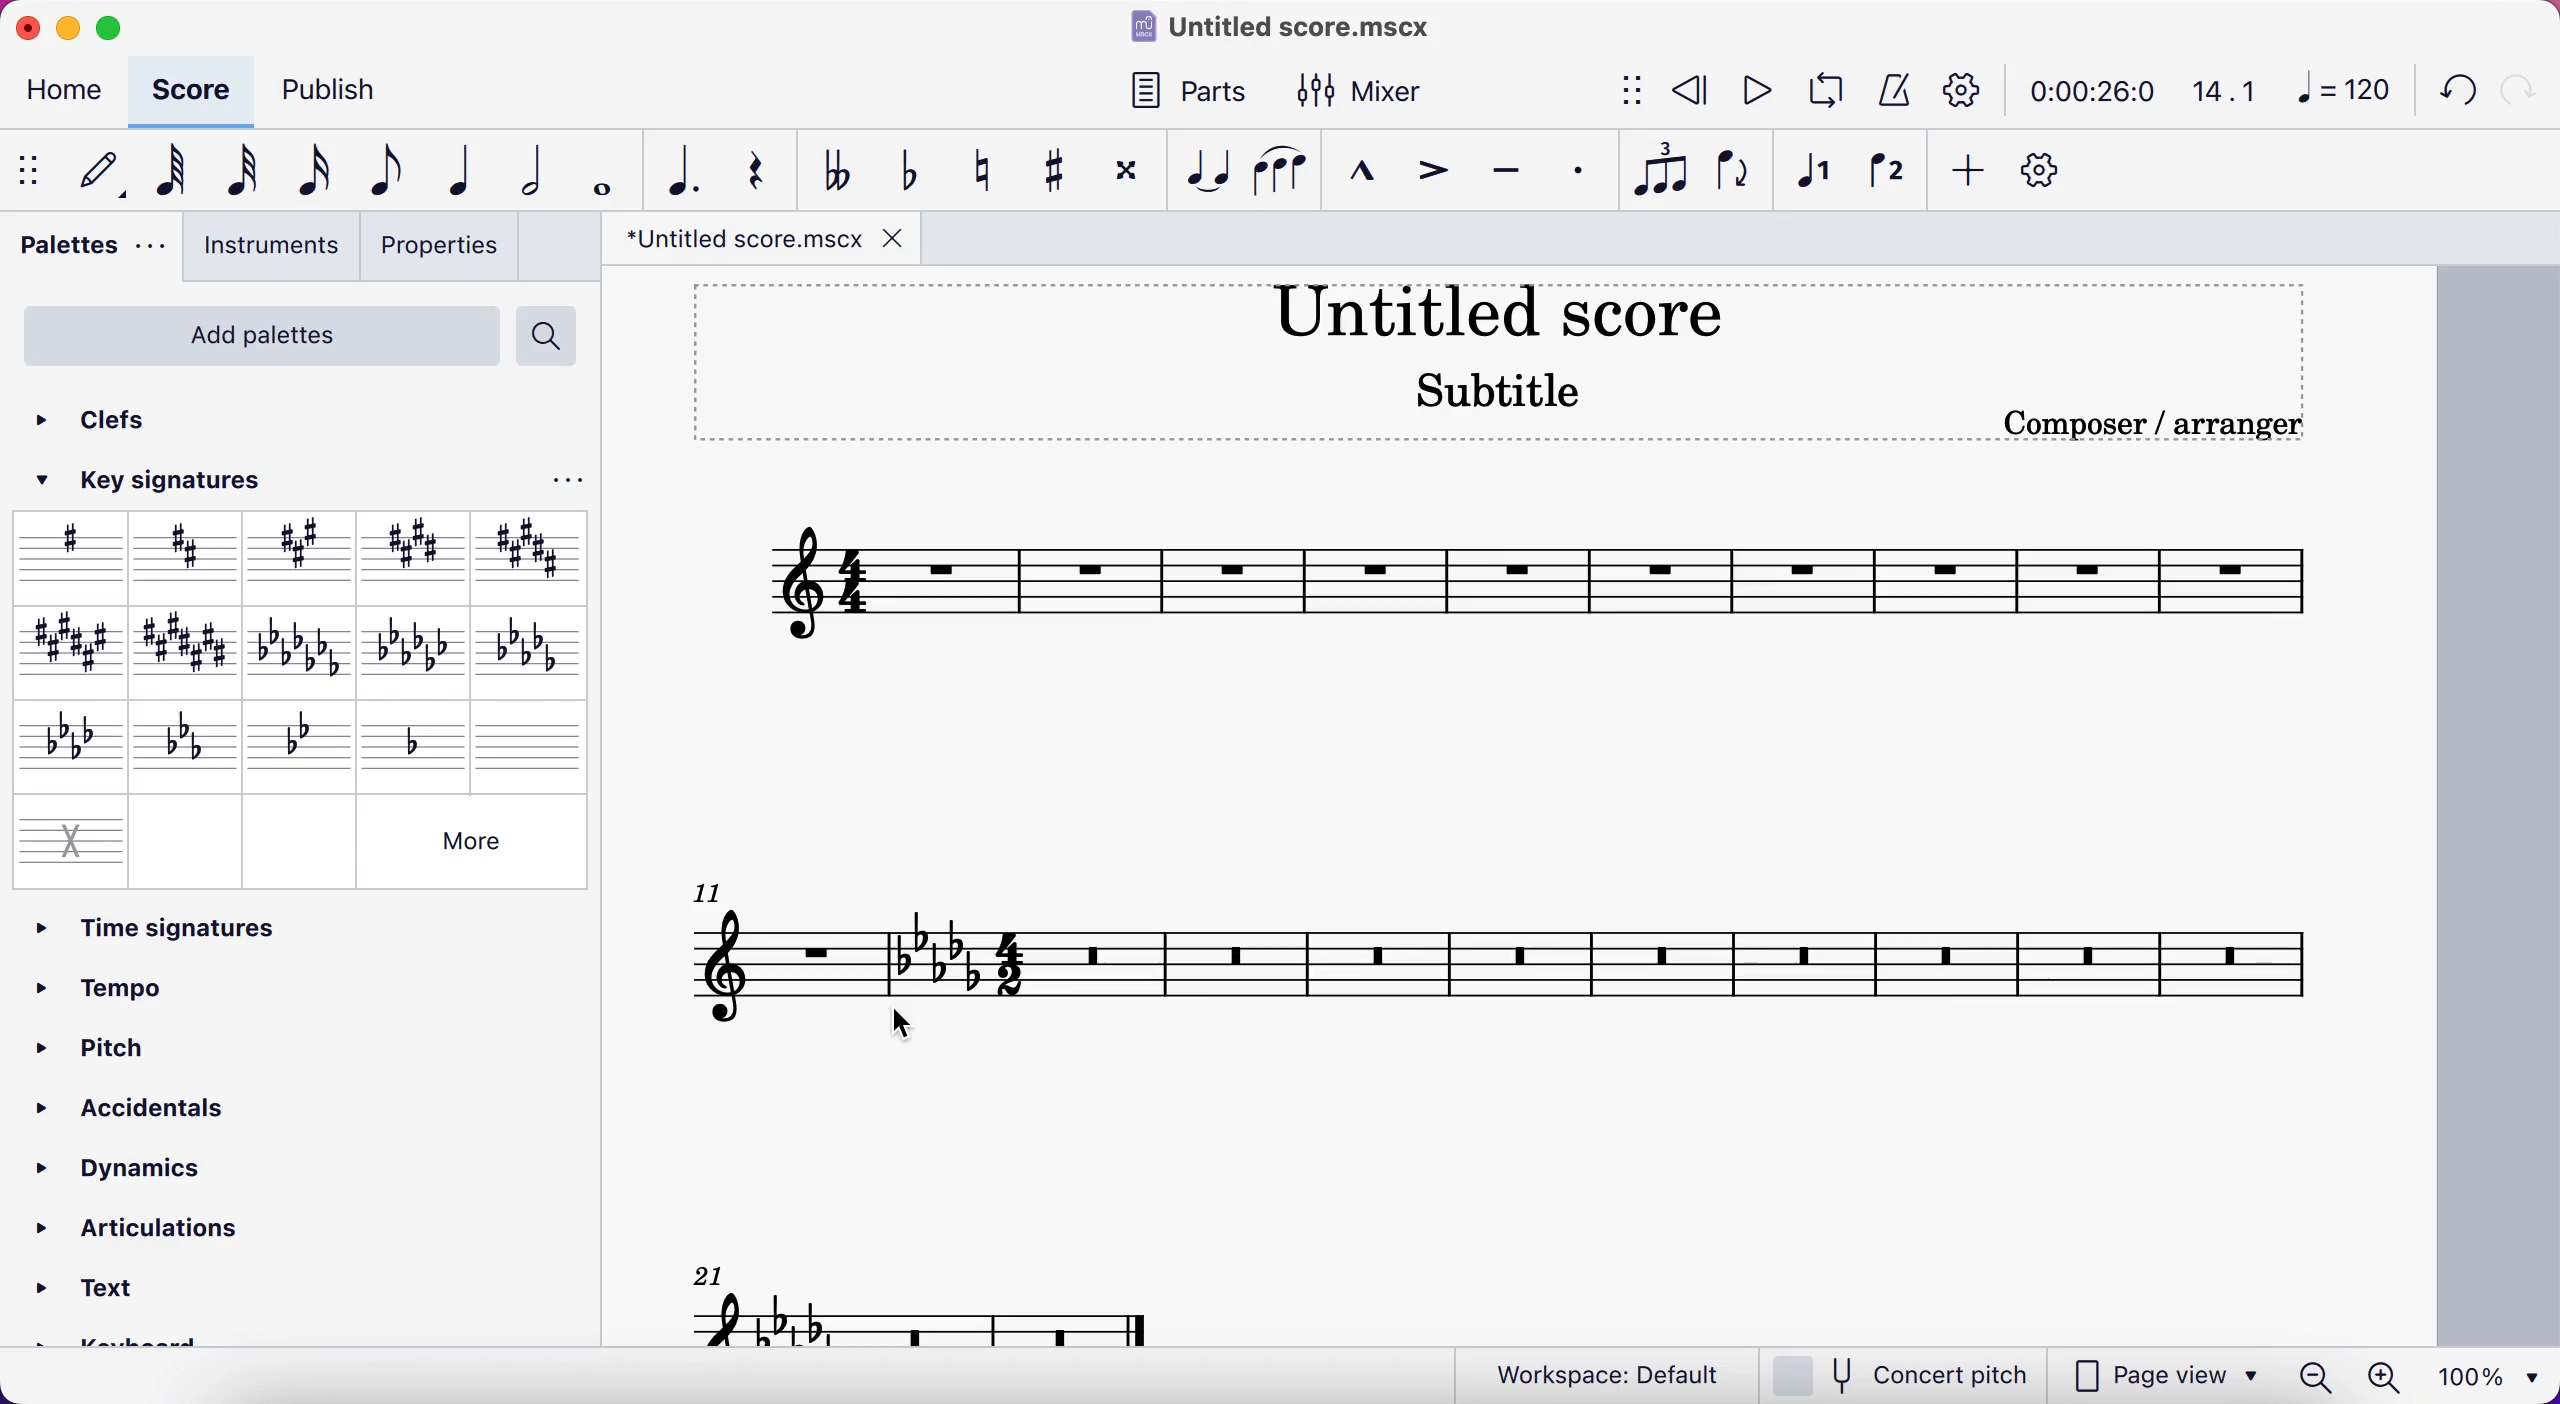  I want to click on parts, so click(1195, 93).